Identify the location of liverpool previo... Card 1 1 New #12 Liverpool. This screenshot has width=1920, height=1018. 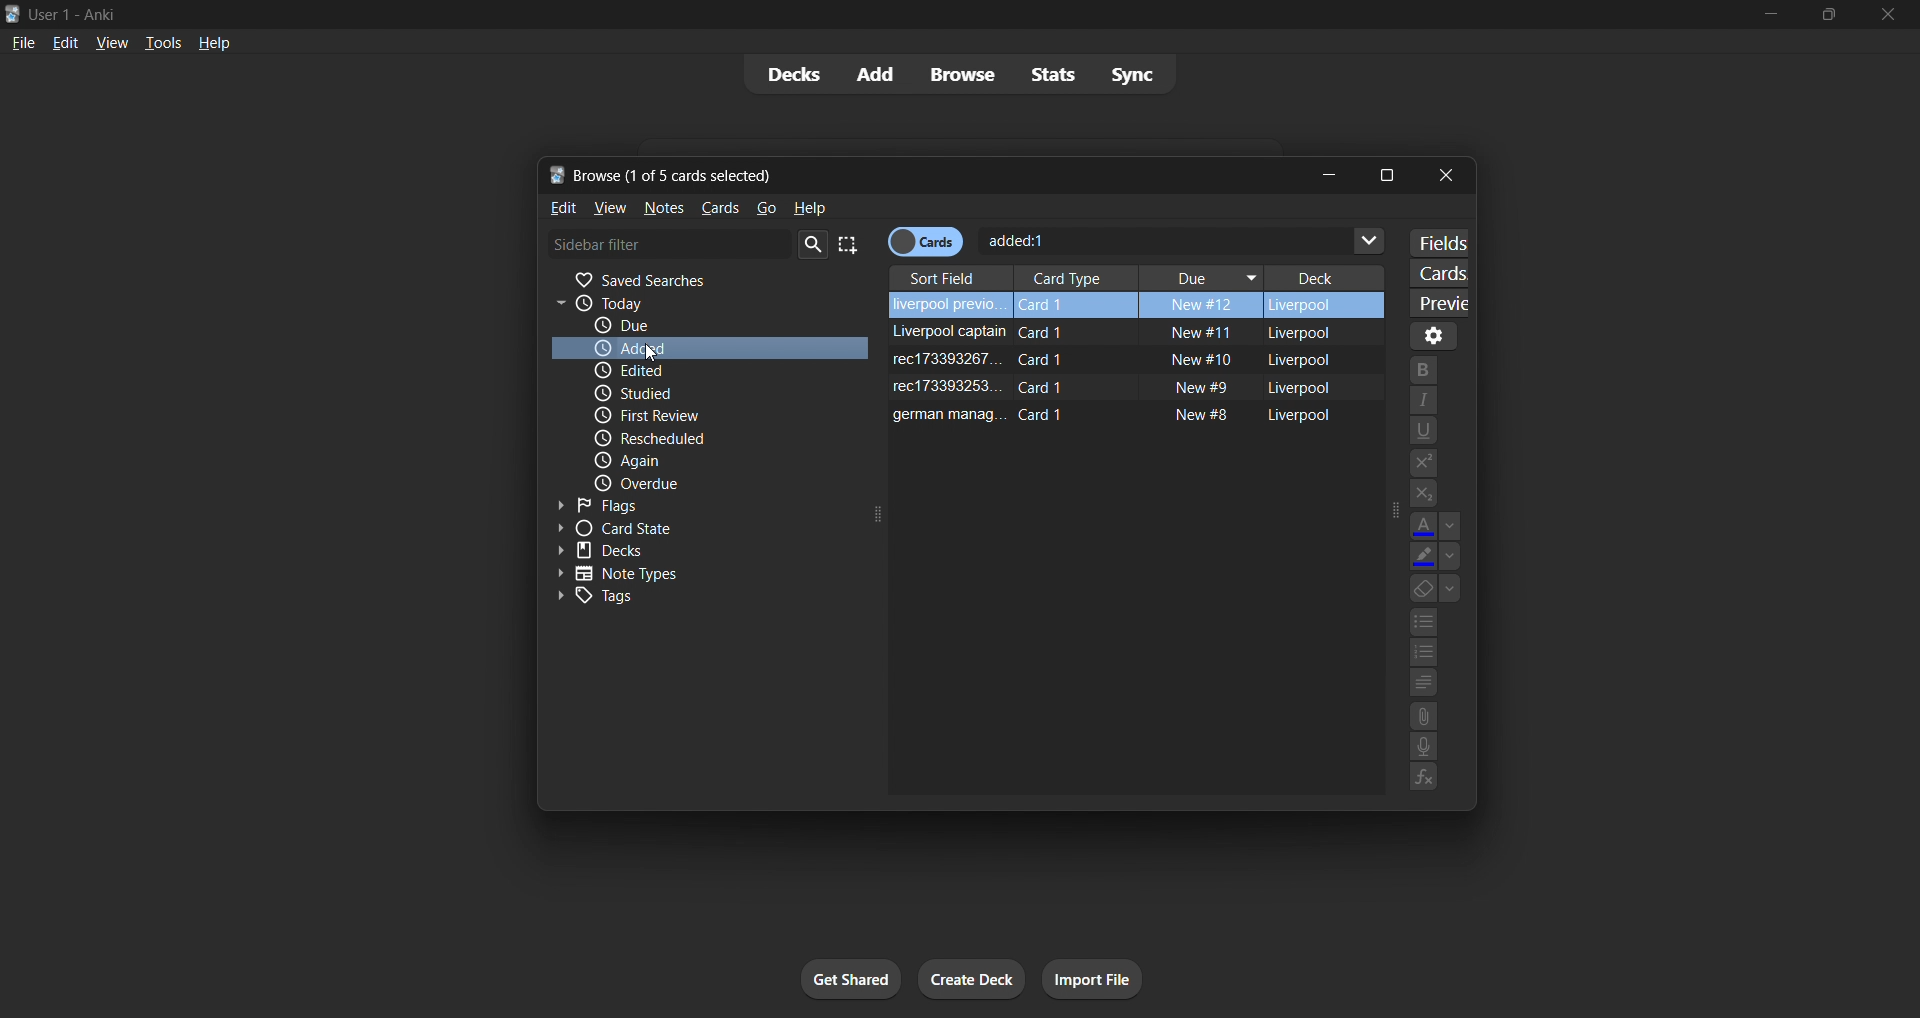
(1135, 303).